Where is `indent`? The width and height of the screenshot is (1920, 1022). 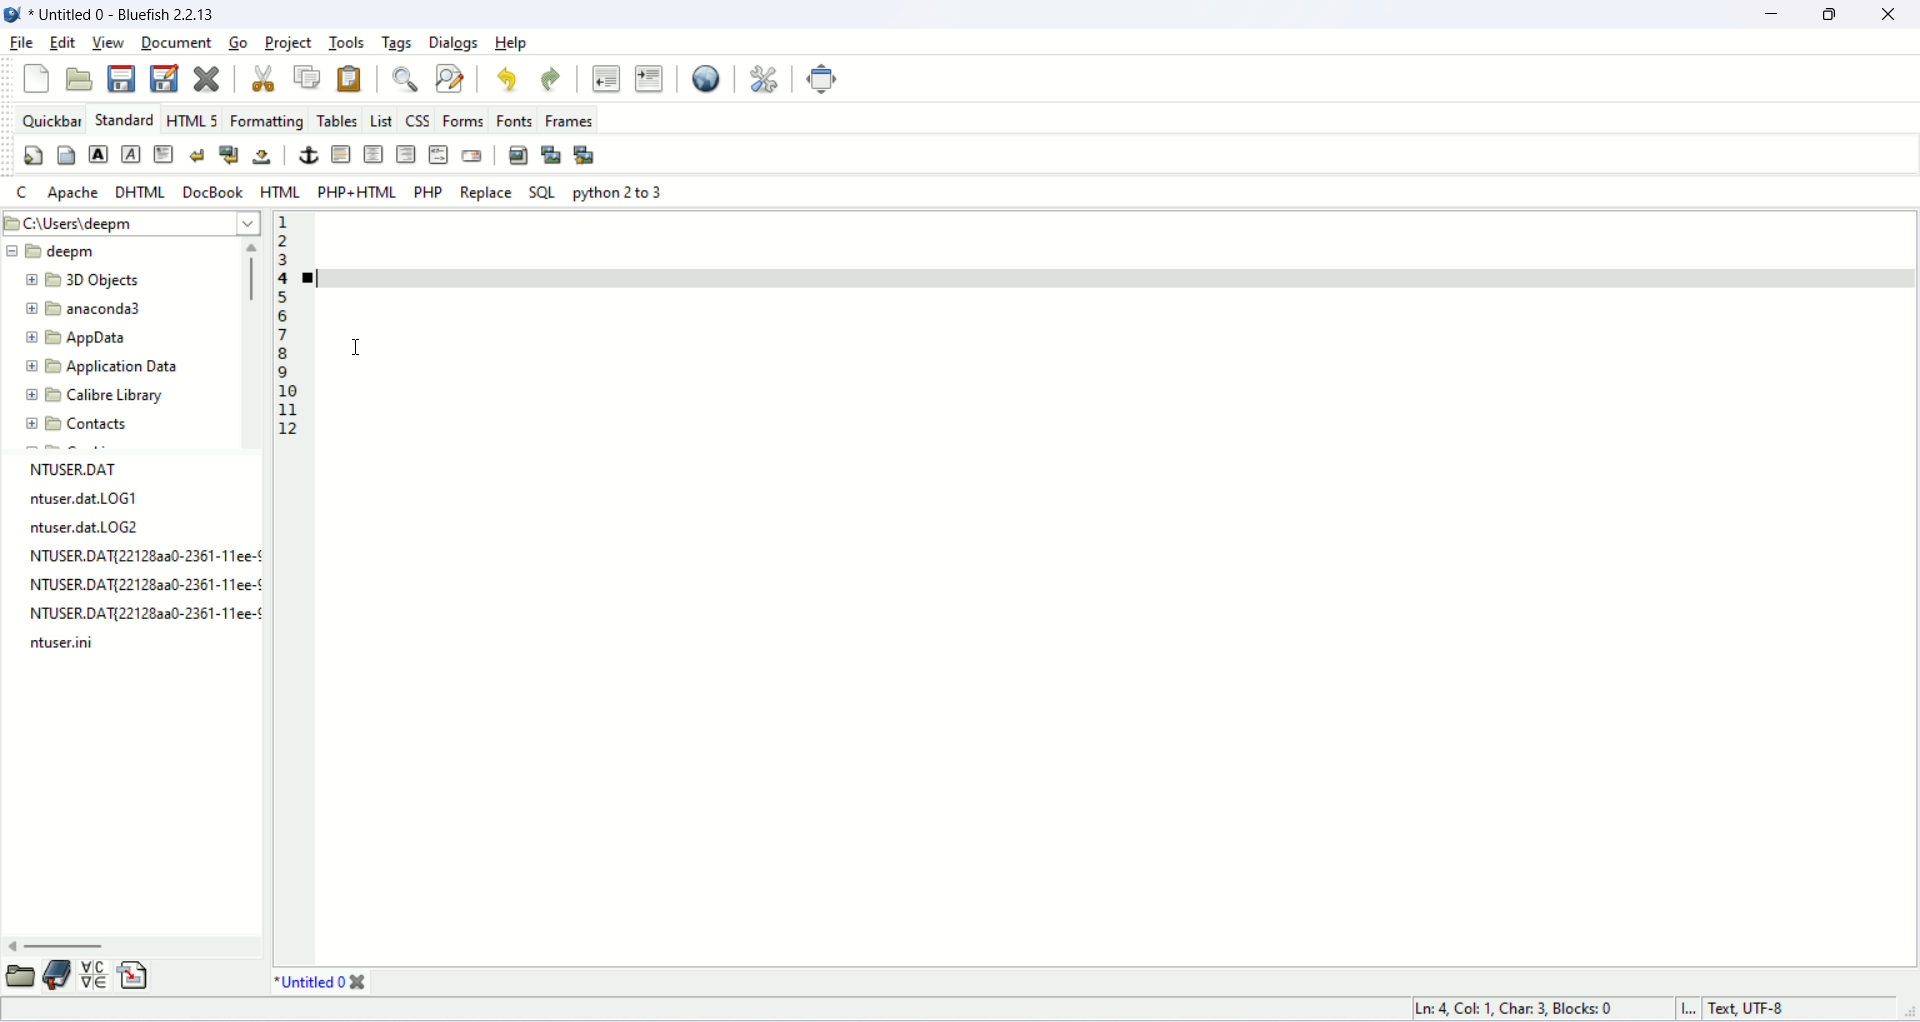 indent is located at coordinates (650, 80).